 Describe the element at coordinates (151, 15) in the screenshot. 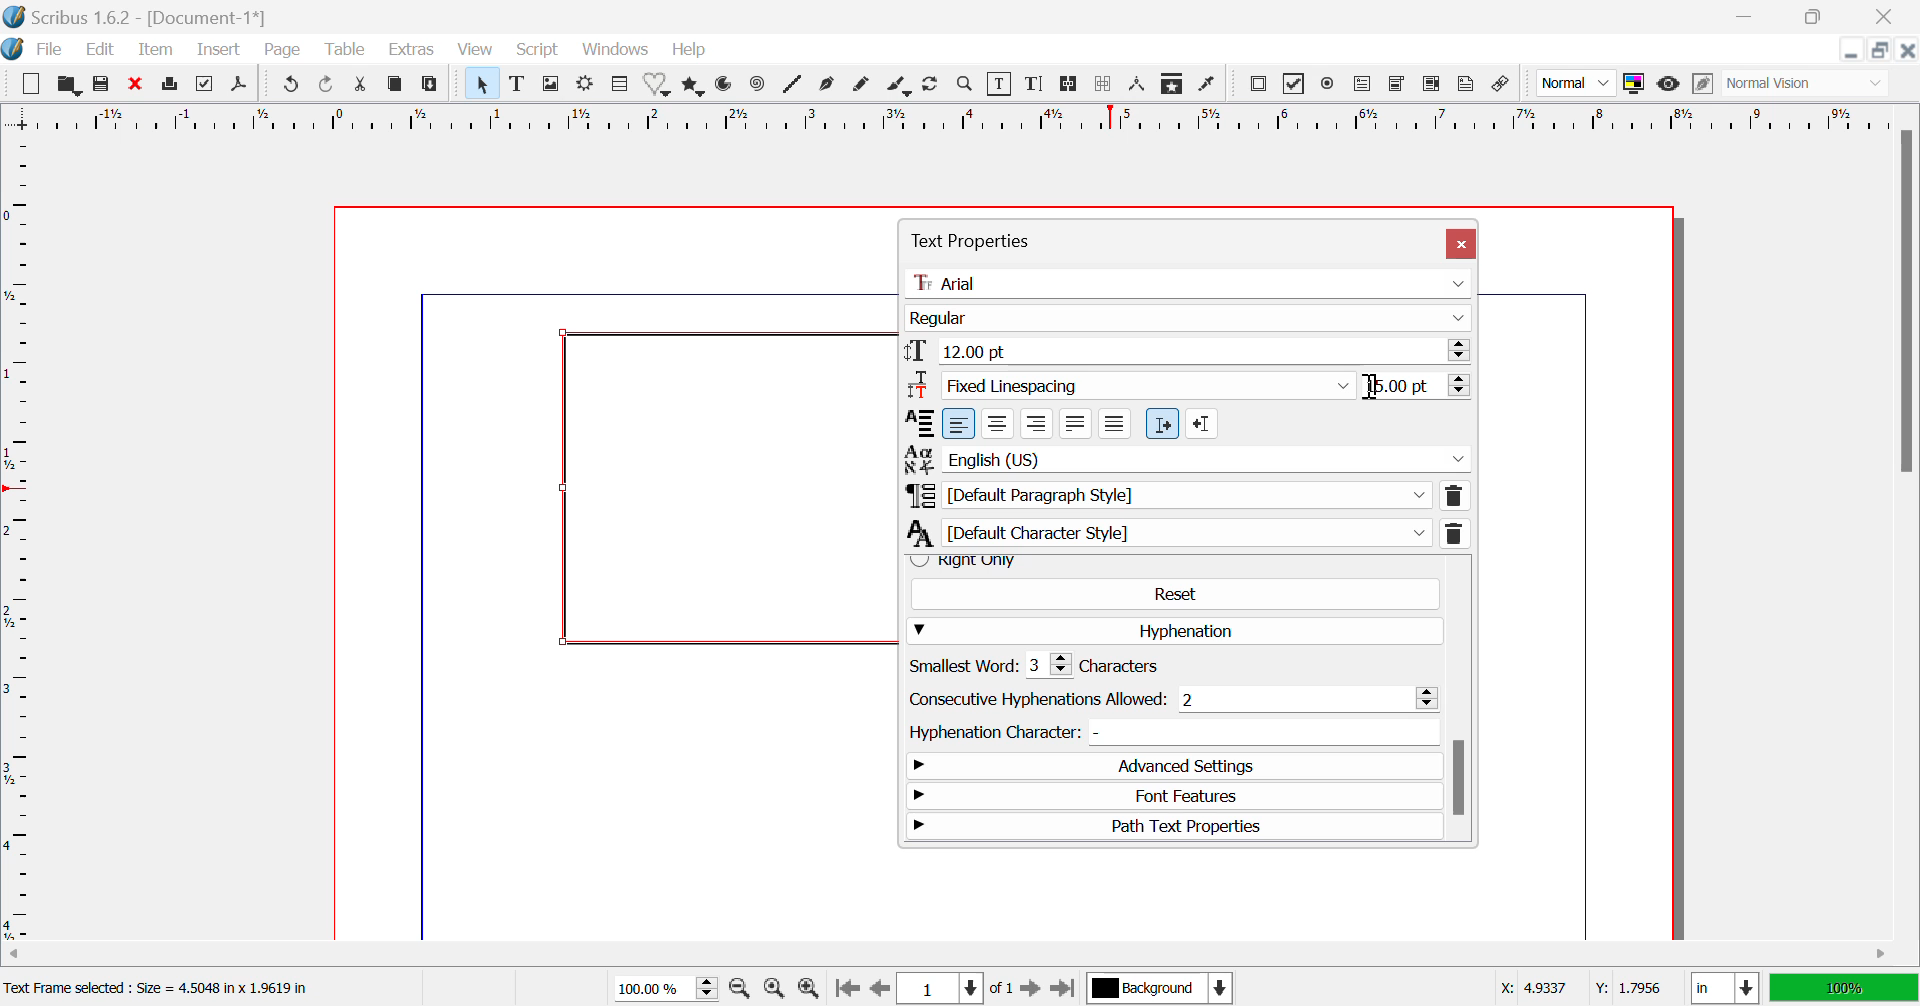

I see `J Scribus 1.6.2 - [Document-1*]` at that location.